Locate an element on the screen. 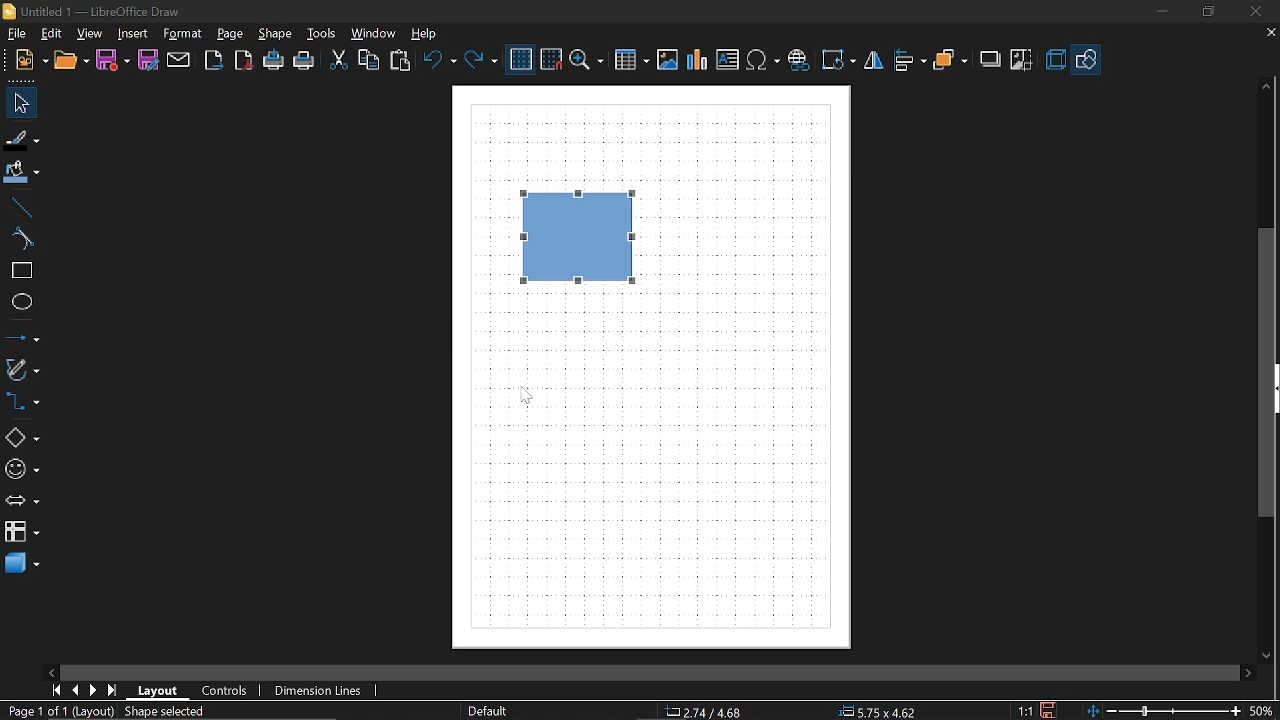 The height and width of the screenshot is (720, 1280). Page is located at coordinates (233, 34).